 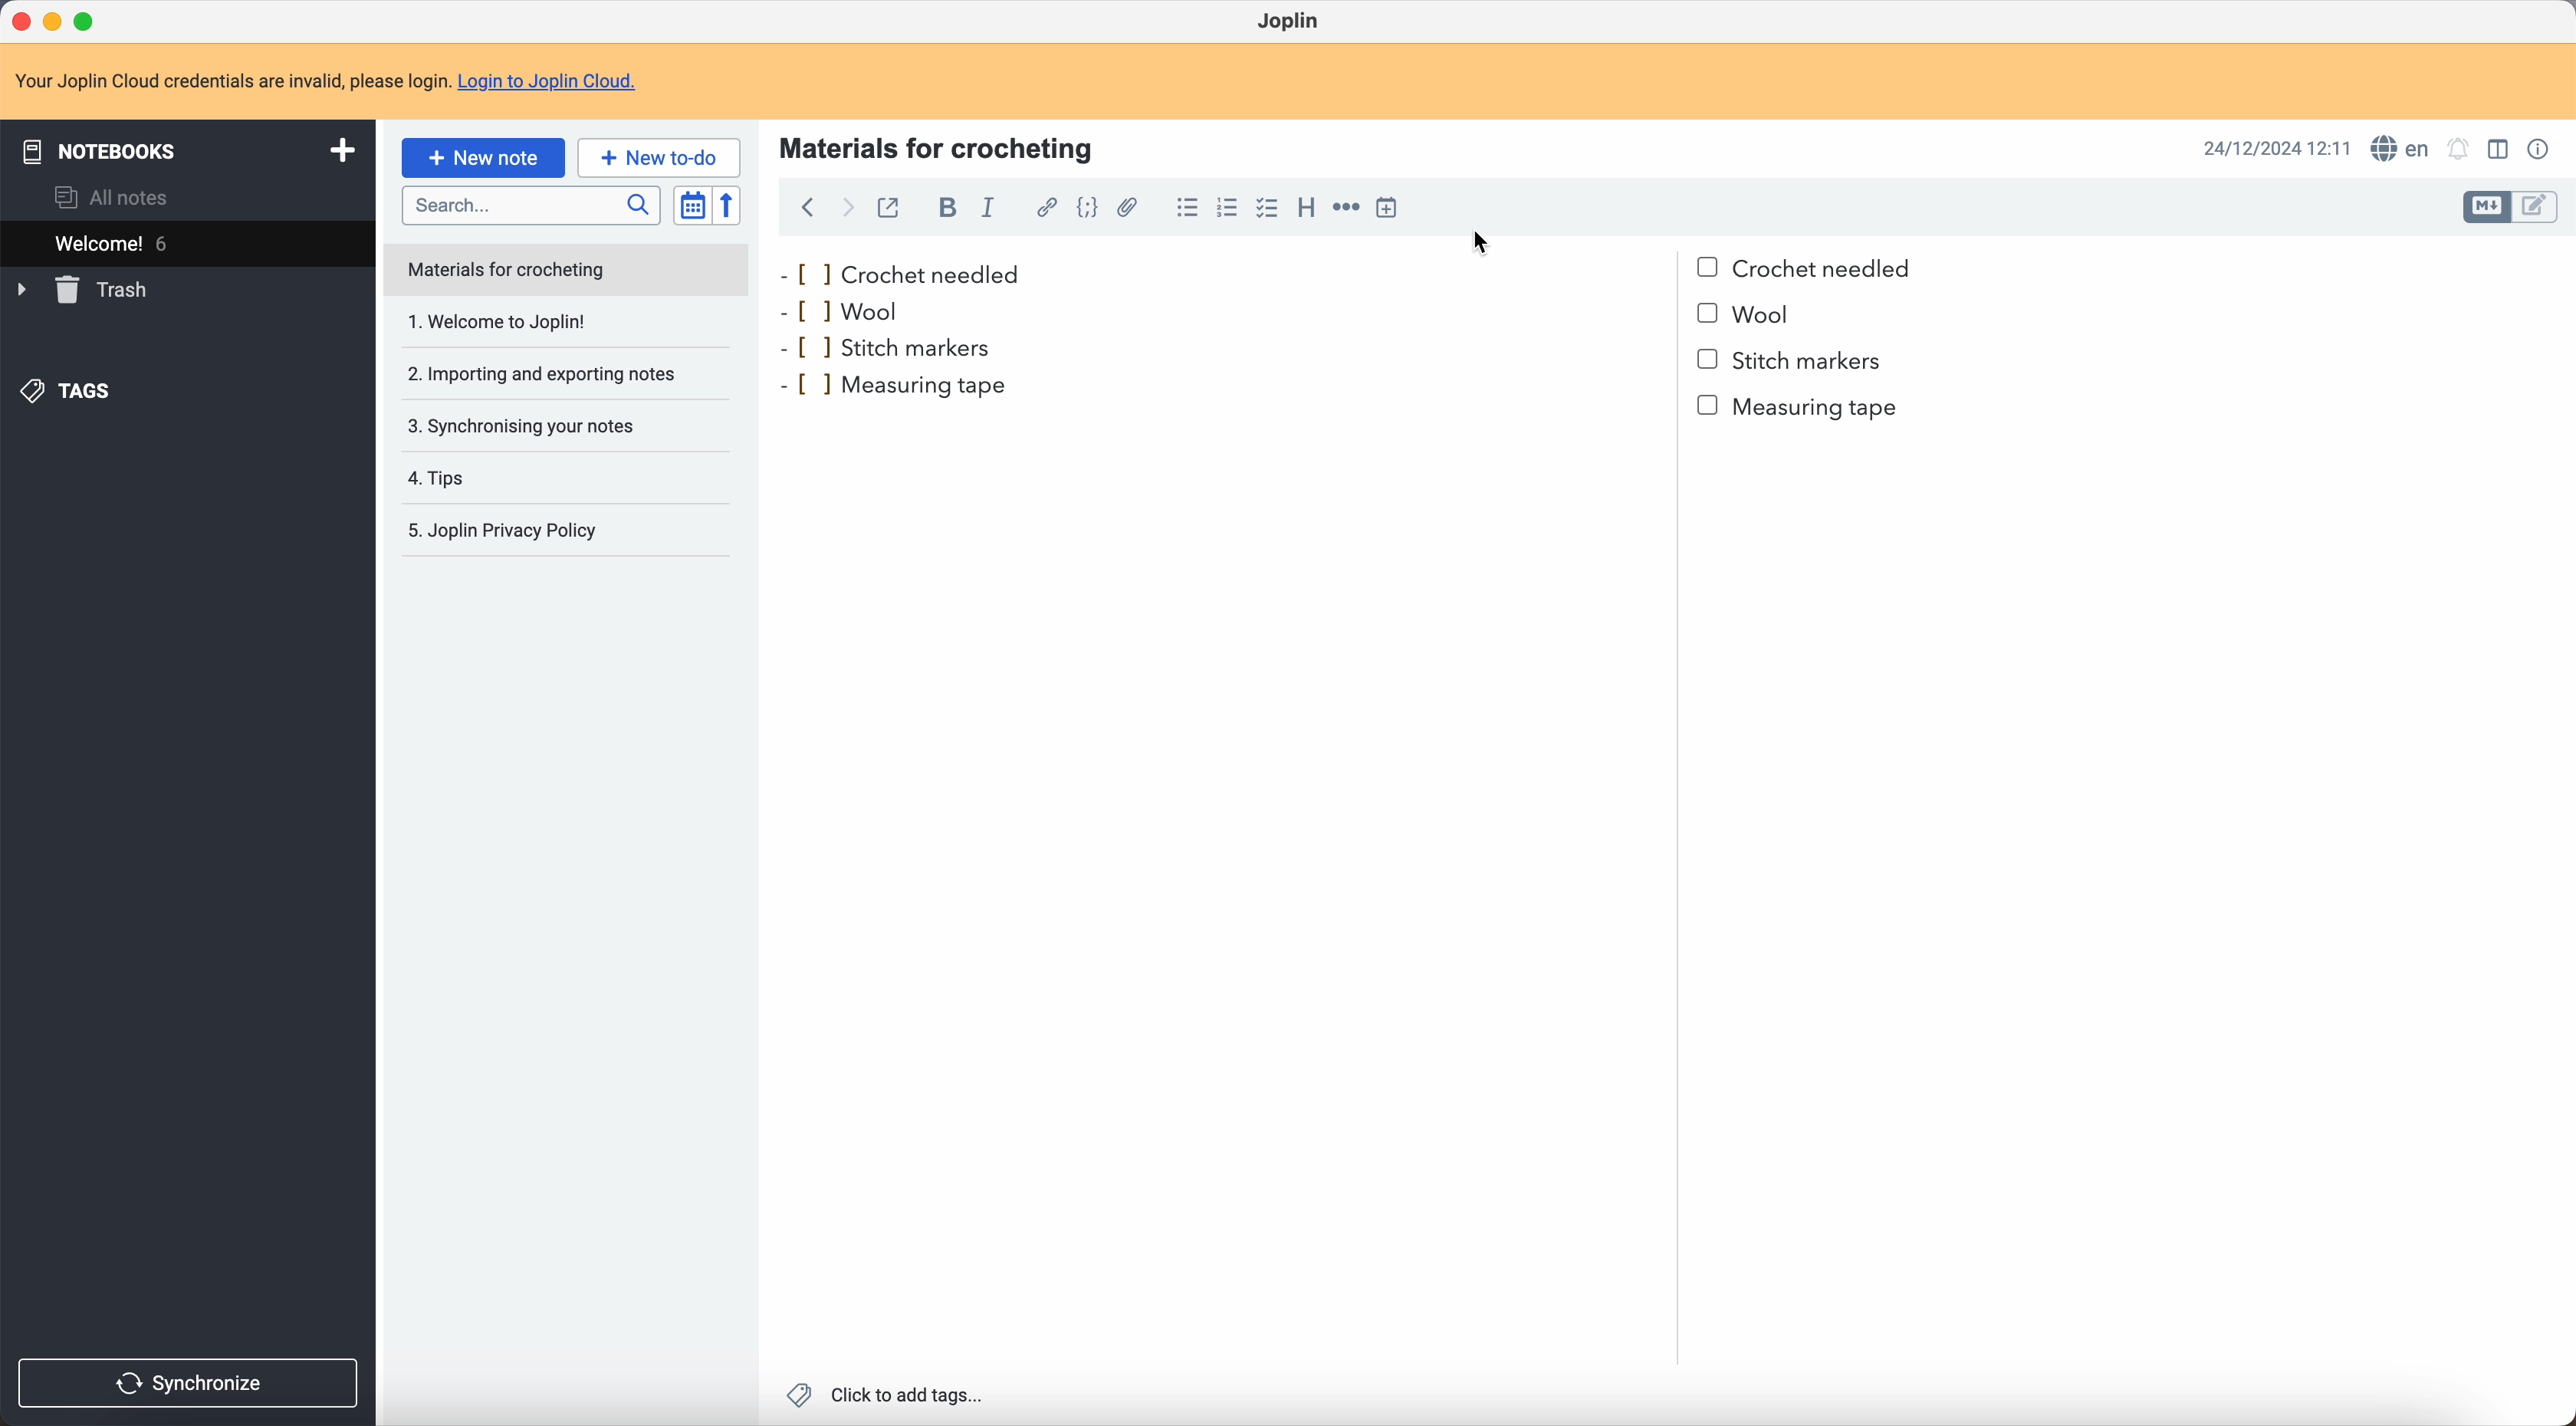 I want to click on Joplin, so click(x=1291, y=23).